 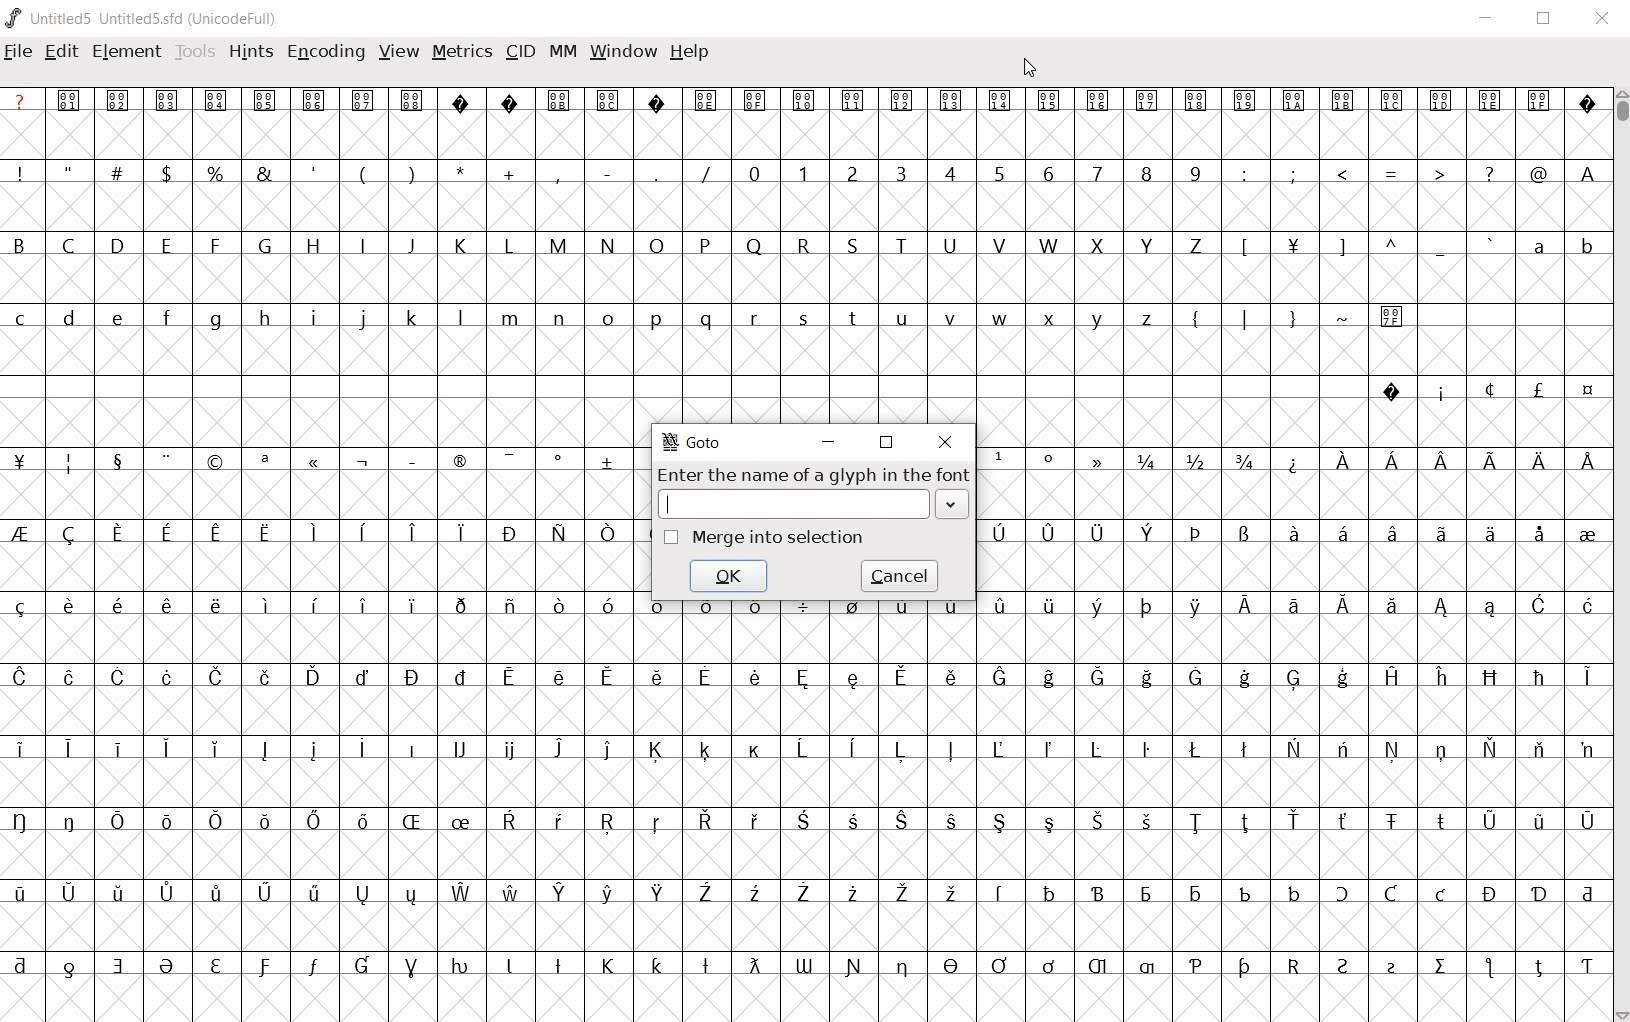 What do you see at coordinates (949, 678) in the screenshot?
I see `Symbol` at bounding box center [949, 678].